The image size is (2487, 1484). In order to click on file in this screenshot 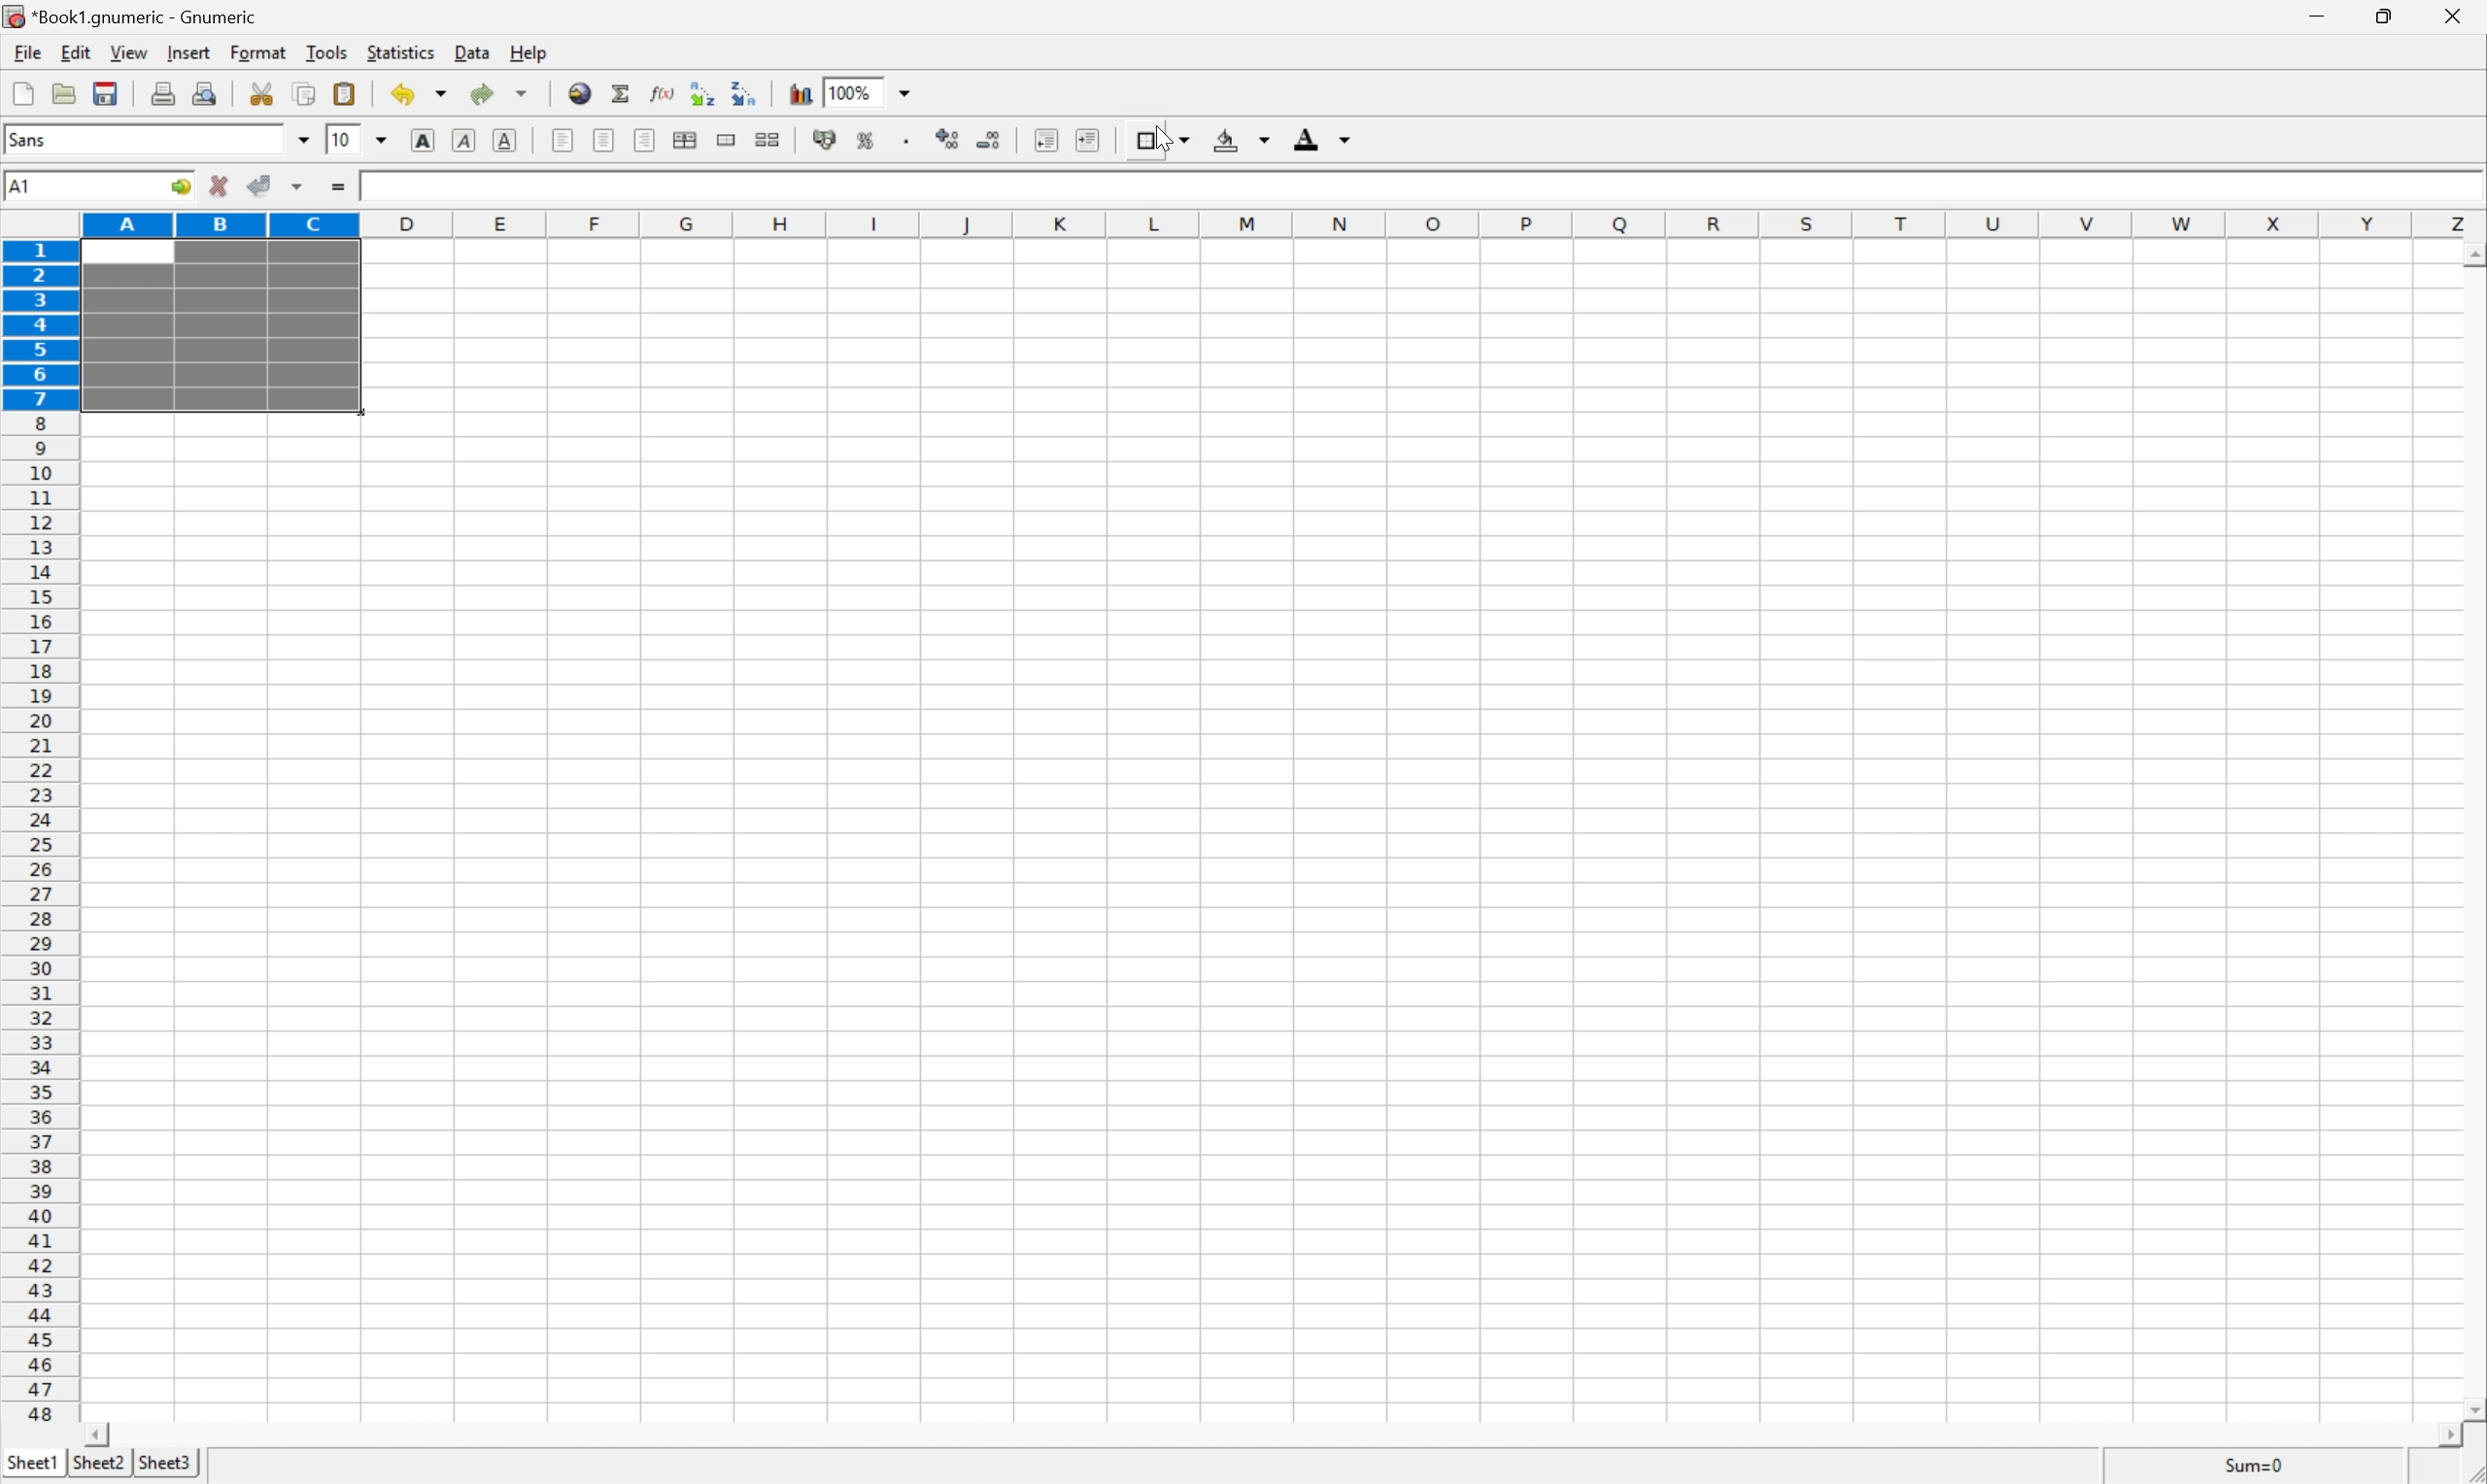, I will do `click(27, 51)`.